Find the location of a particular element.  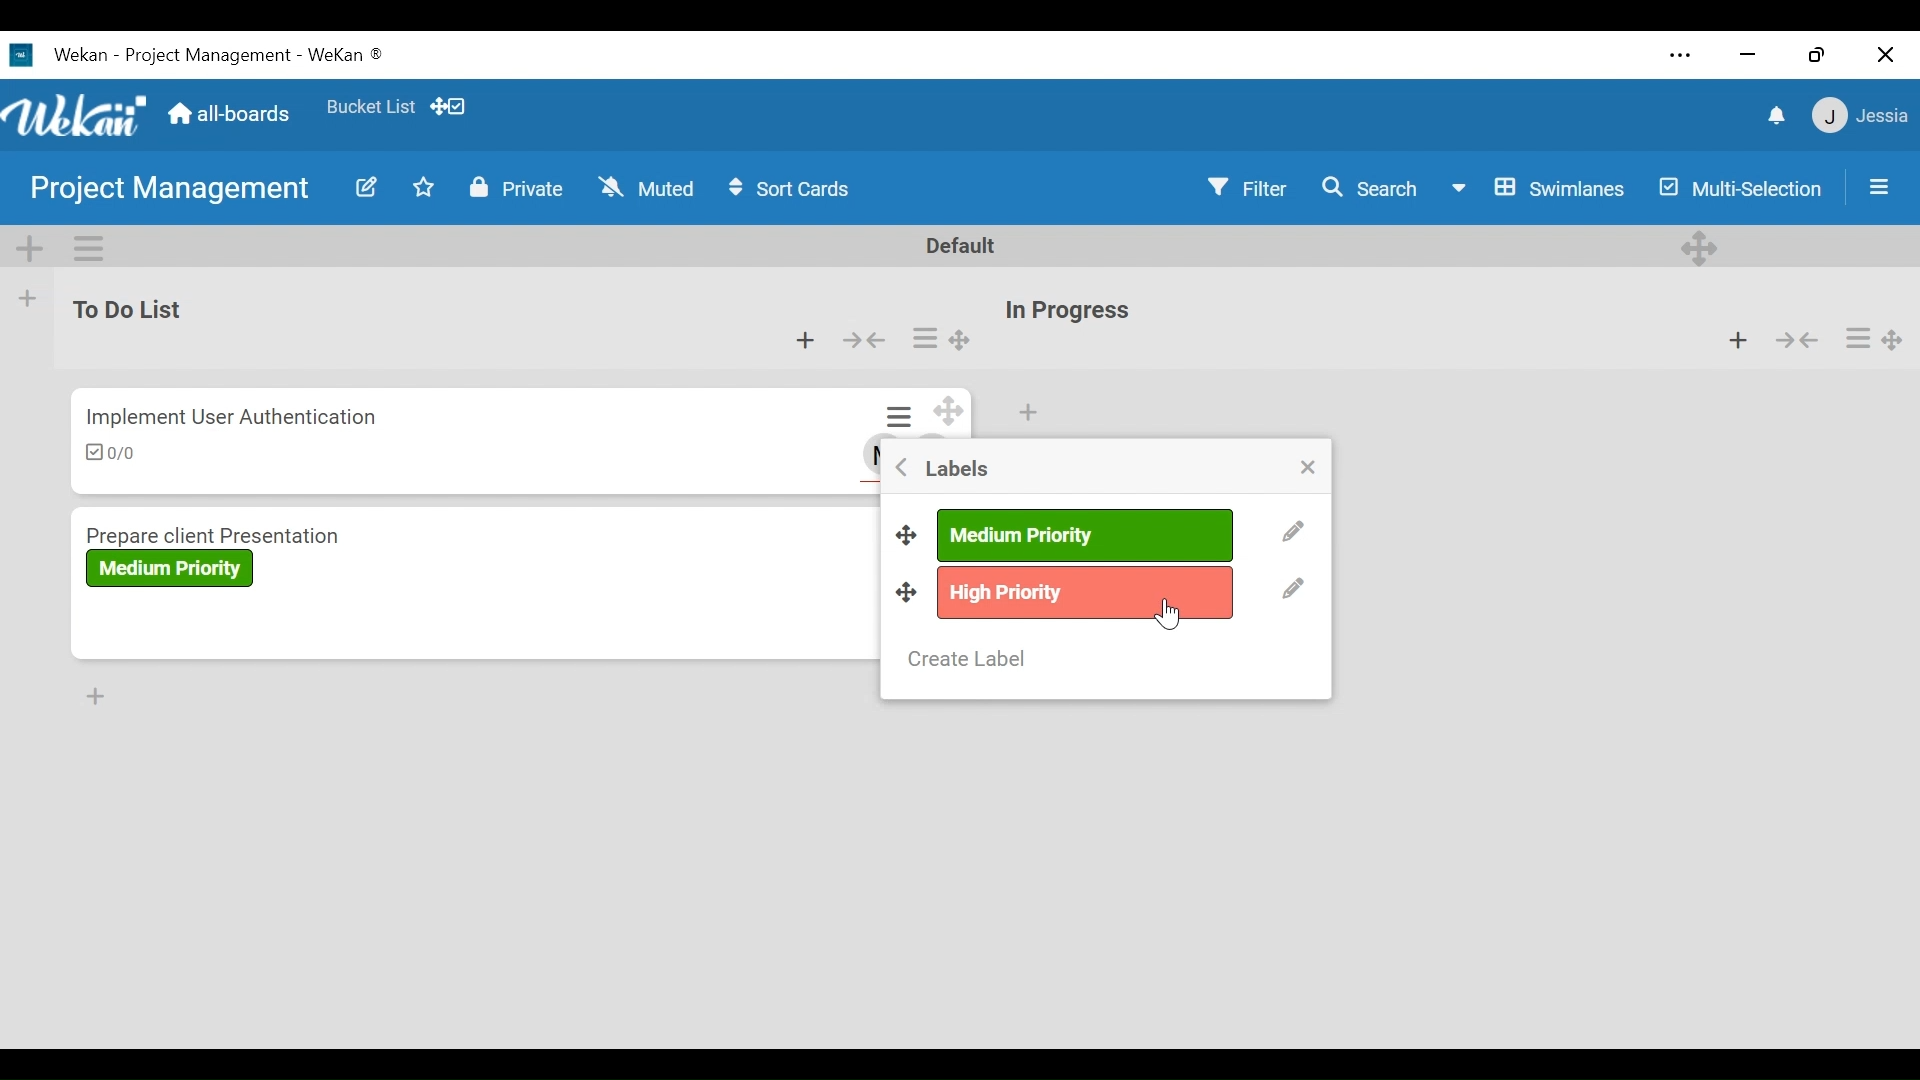

Wekan logo is located at coordinates (76, 113).